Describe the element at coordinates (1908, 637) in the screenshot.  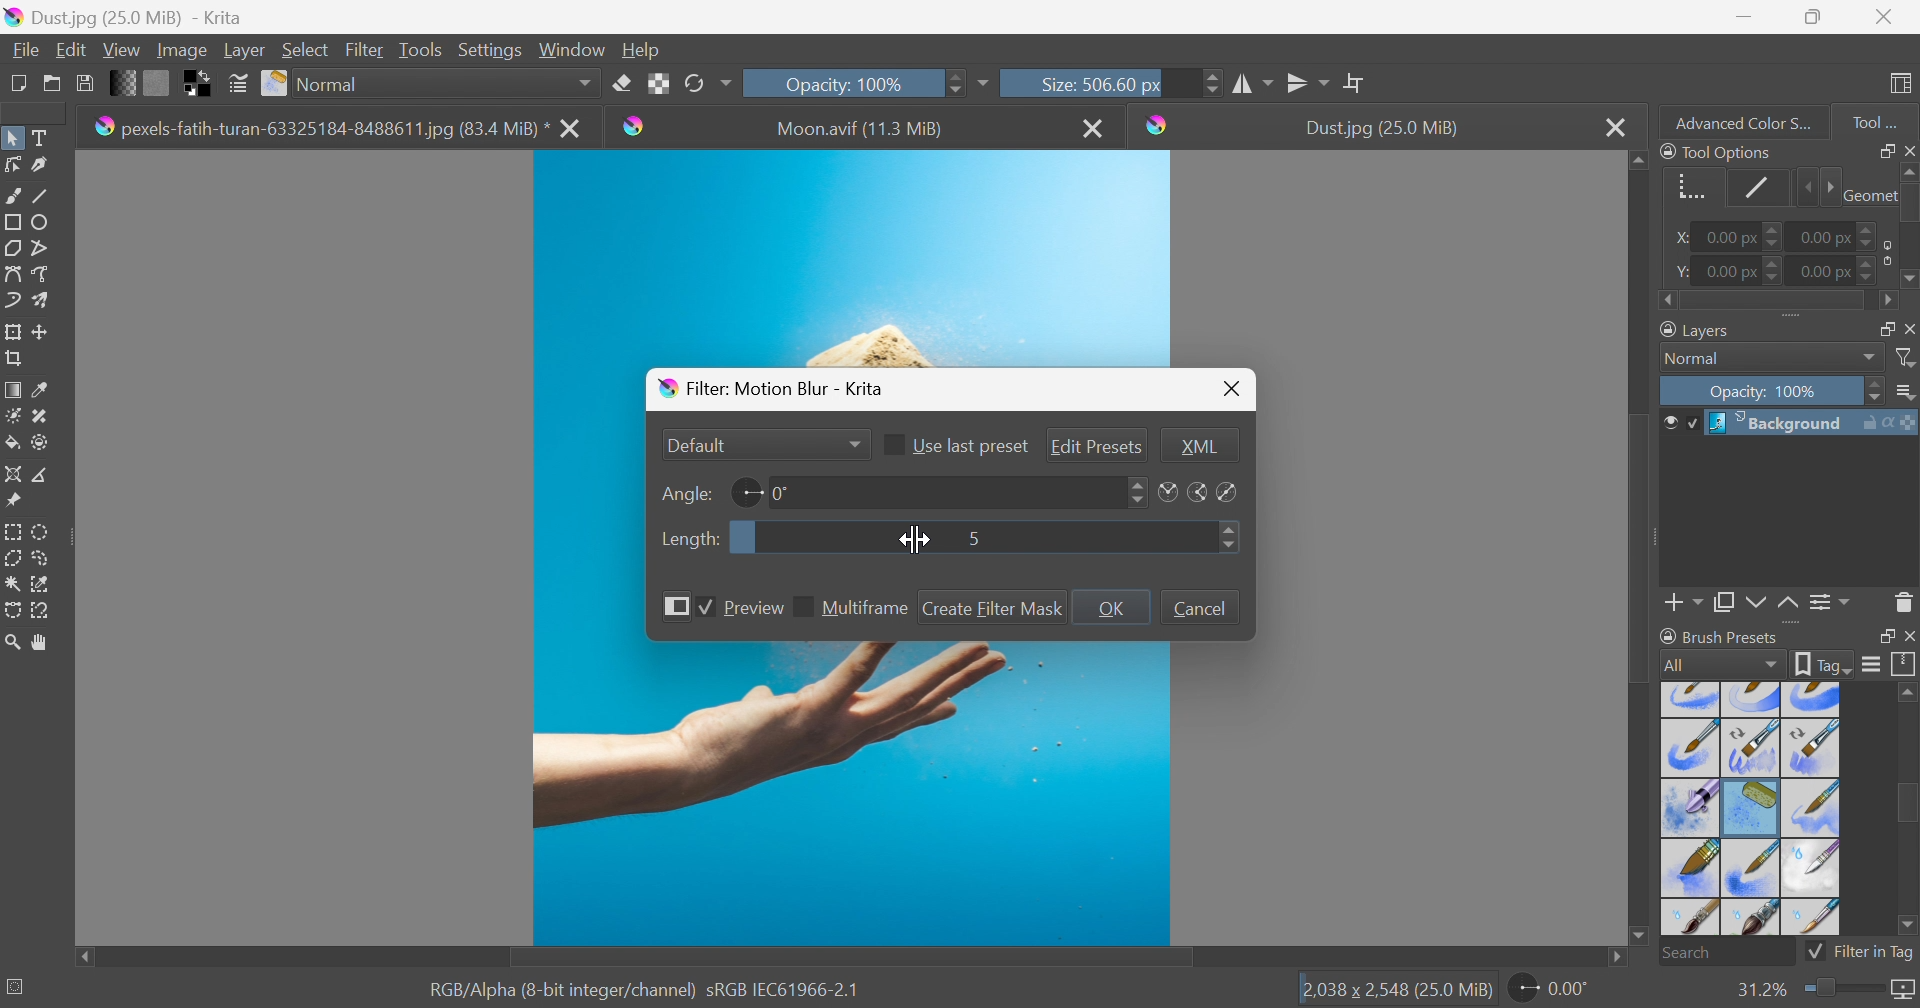
I see `Close` at that location.